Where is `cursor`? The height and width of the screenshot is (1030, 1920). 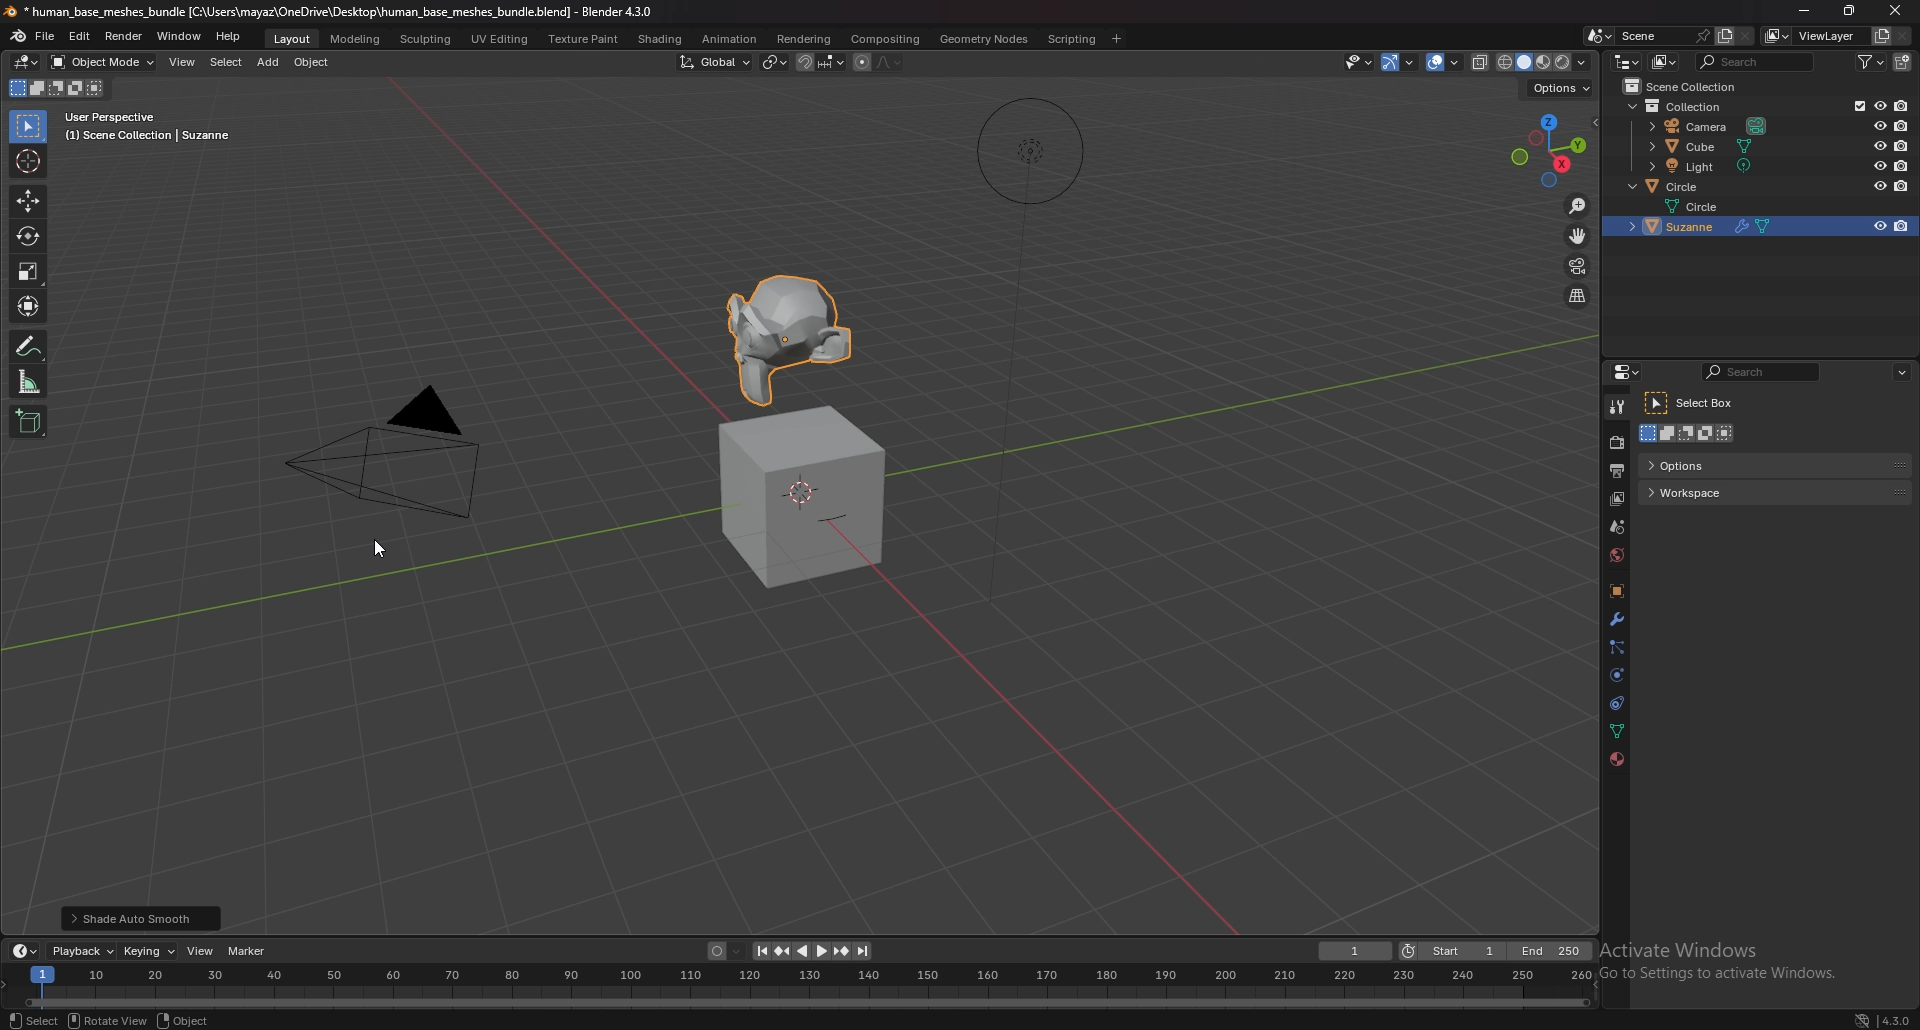 cursor is located at coordinates (30, 161).